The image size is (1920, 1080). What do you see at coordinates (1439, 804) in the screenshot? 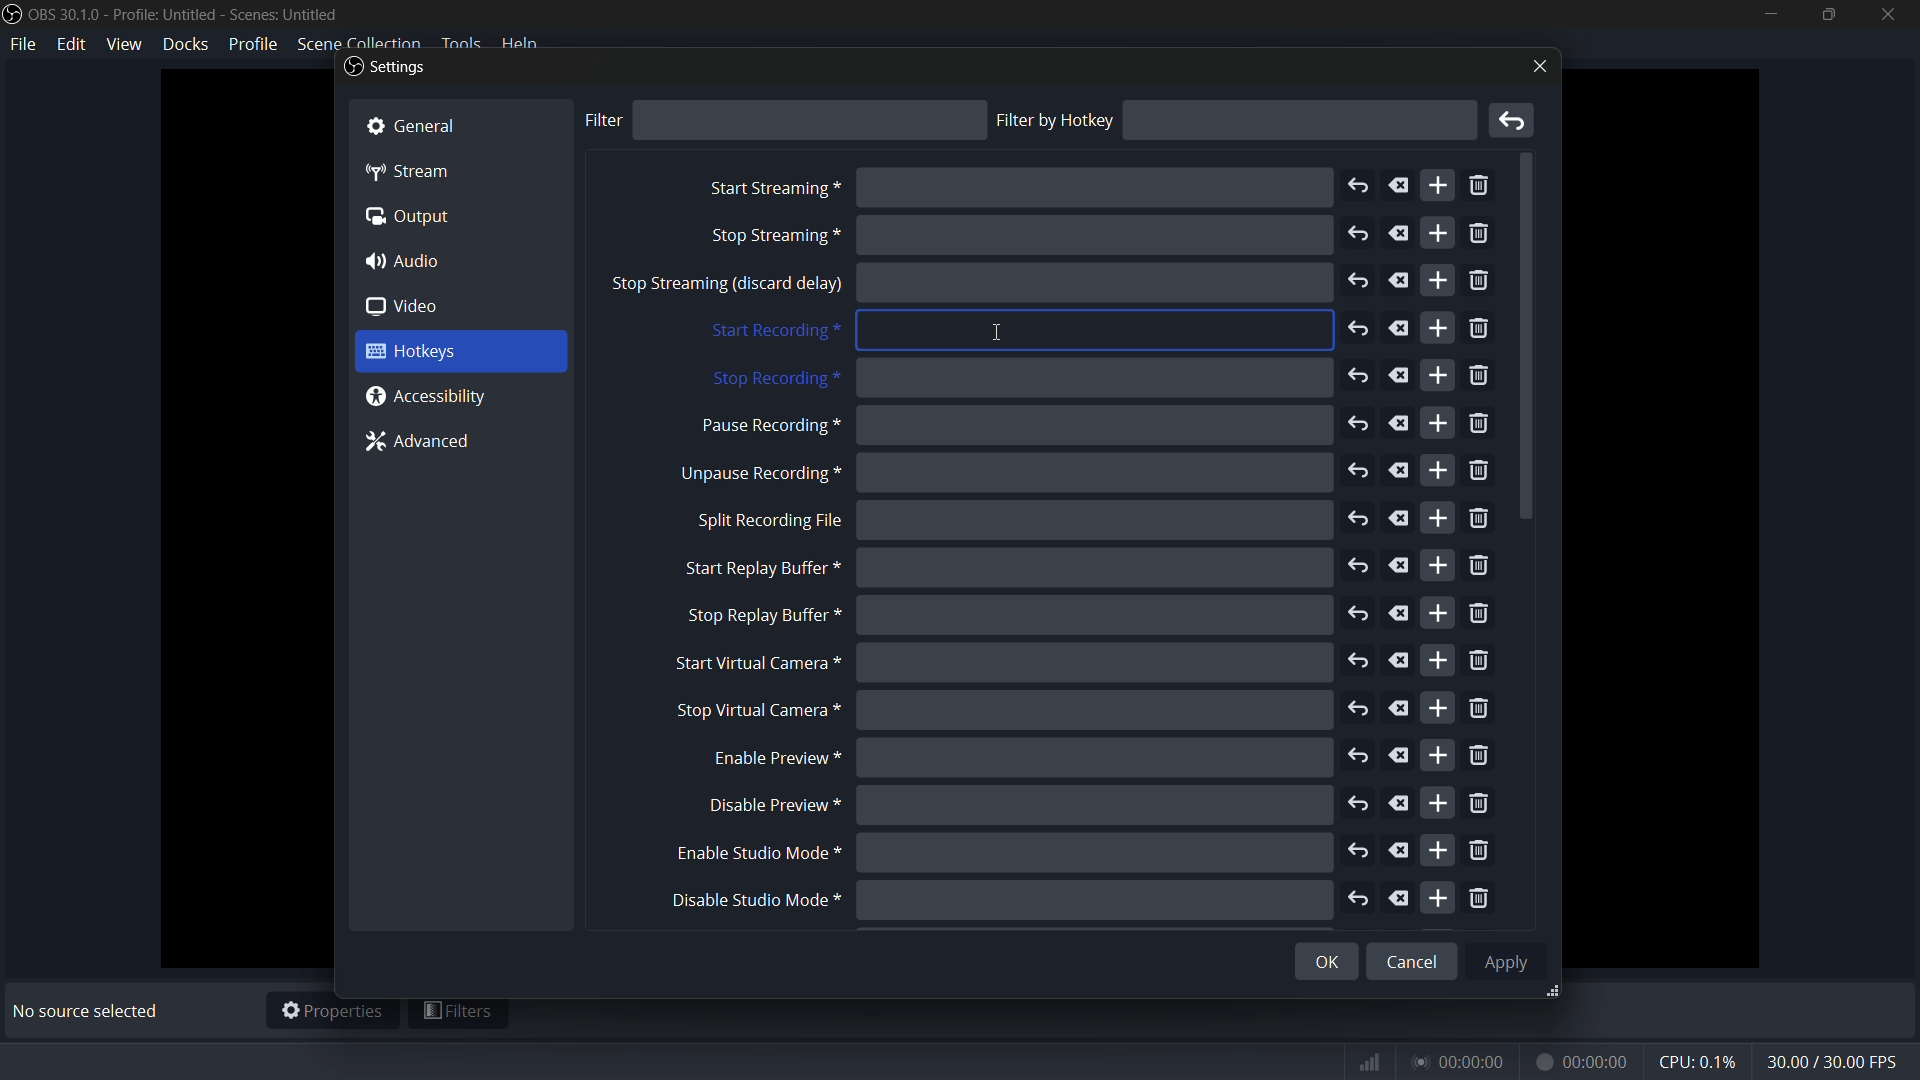
I see `add more` at bounding box center [1439, 804].